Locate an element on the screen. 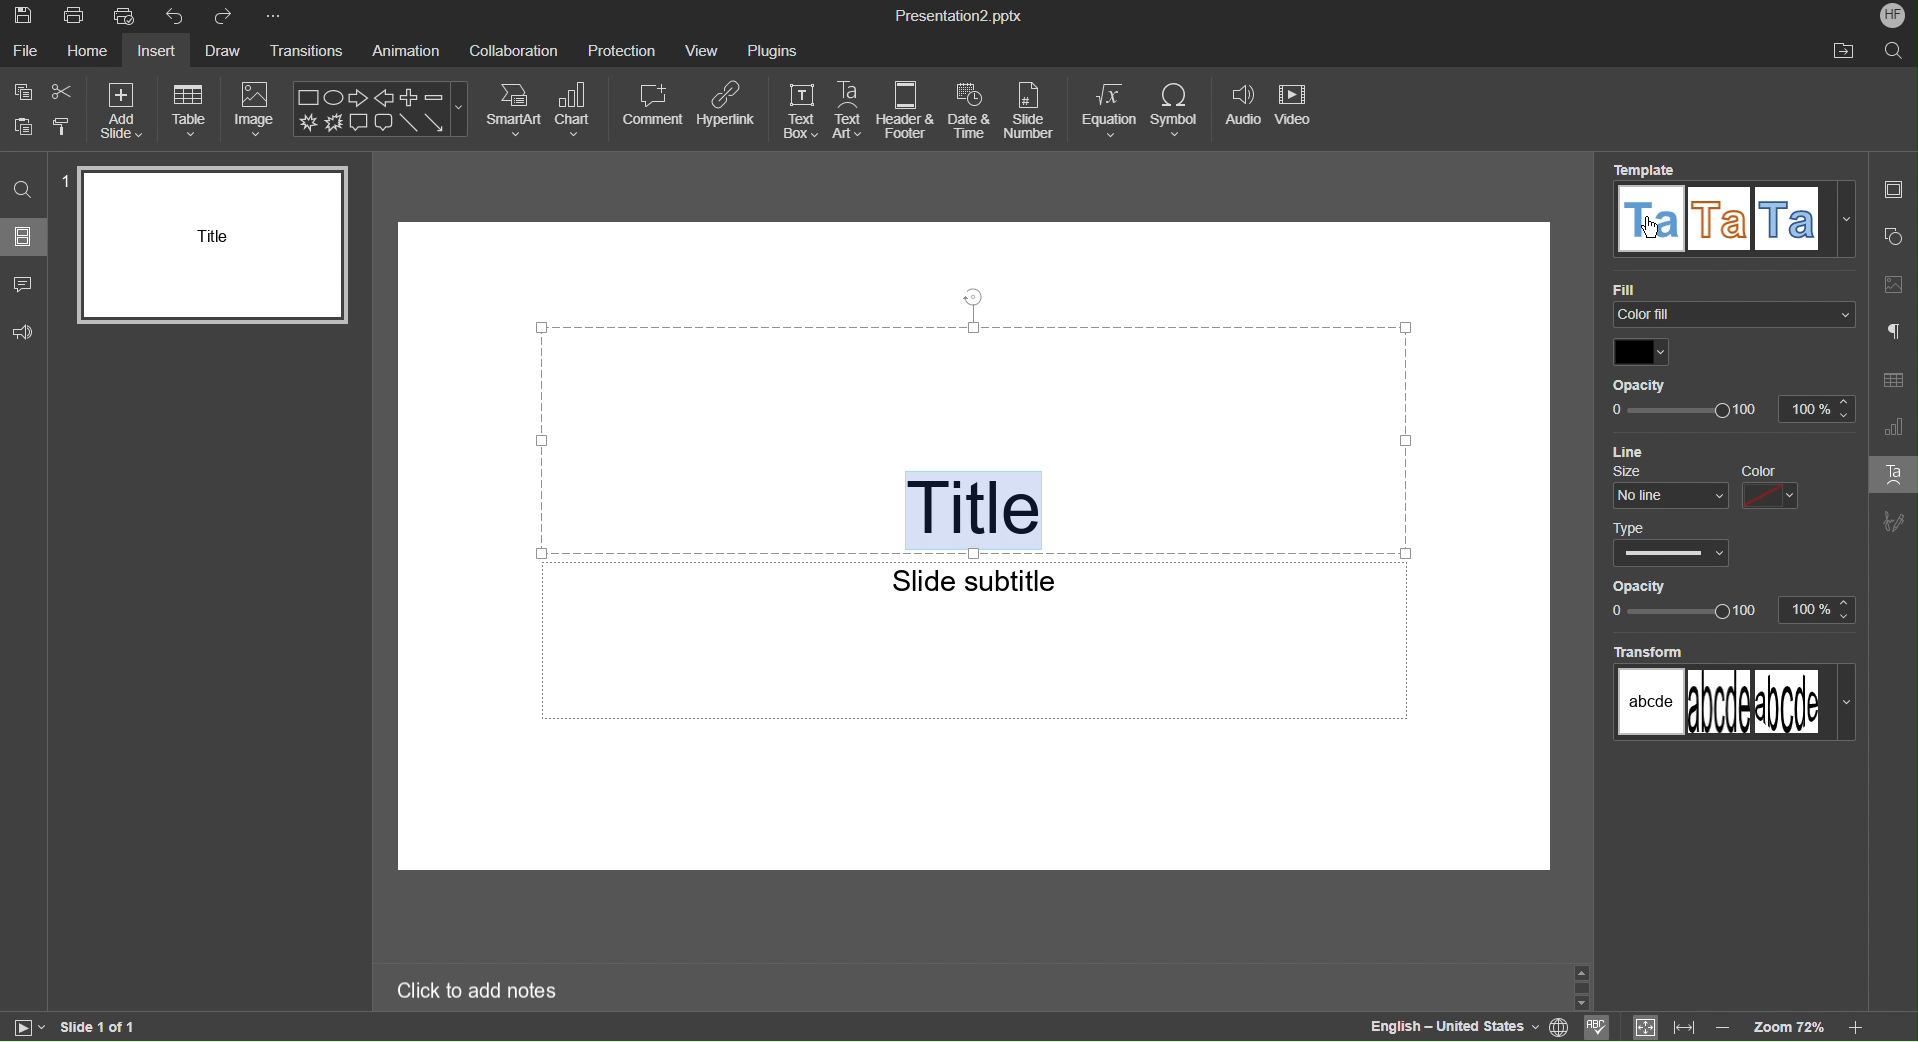  Search is located at coordinates (23, 190).